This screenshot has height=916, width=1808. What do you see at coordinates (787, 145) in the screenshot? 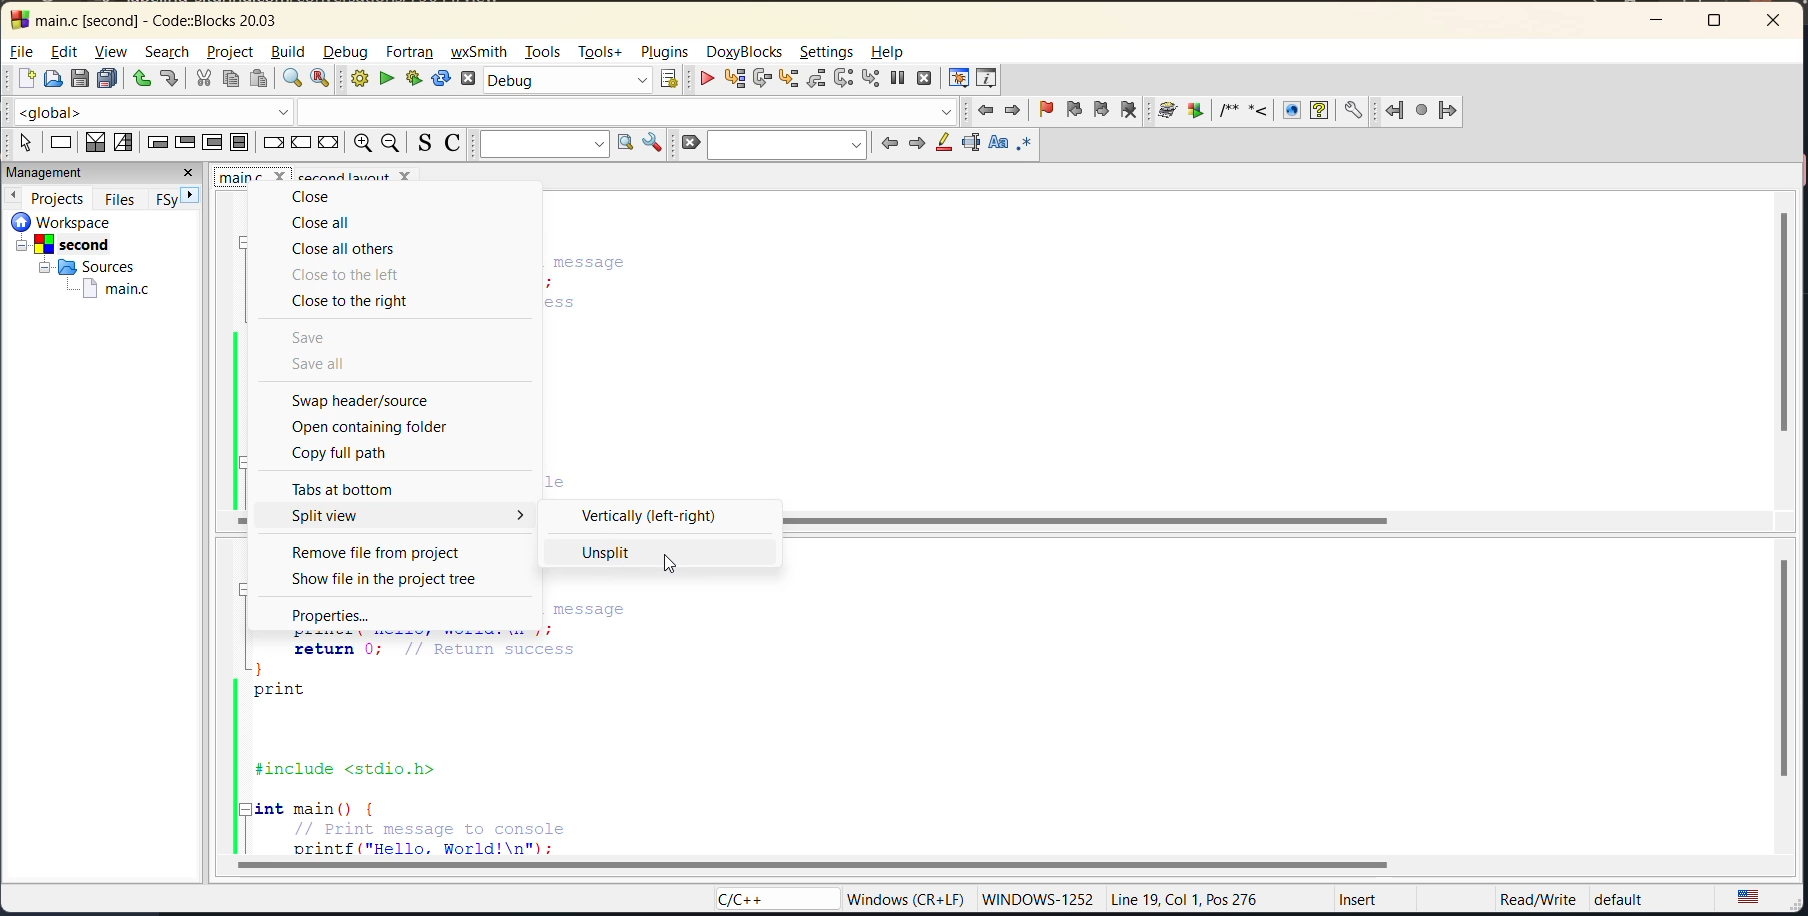
I see `search` at bounding box center [787, 145].